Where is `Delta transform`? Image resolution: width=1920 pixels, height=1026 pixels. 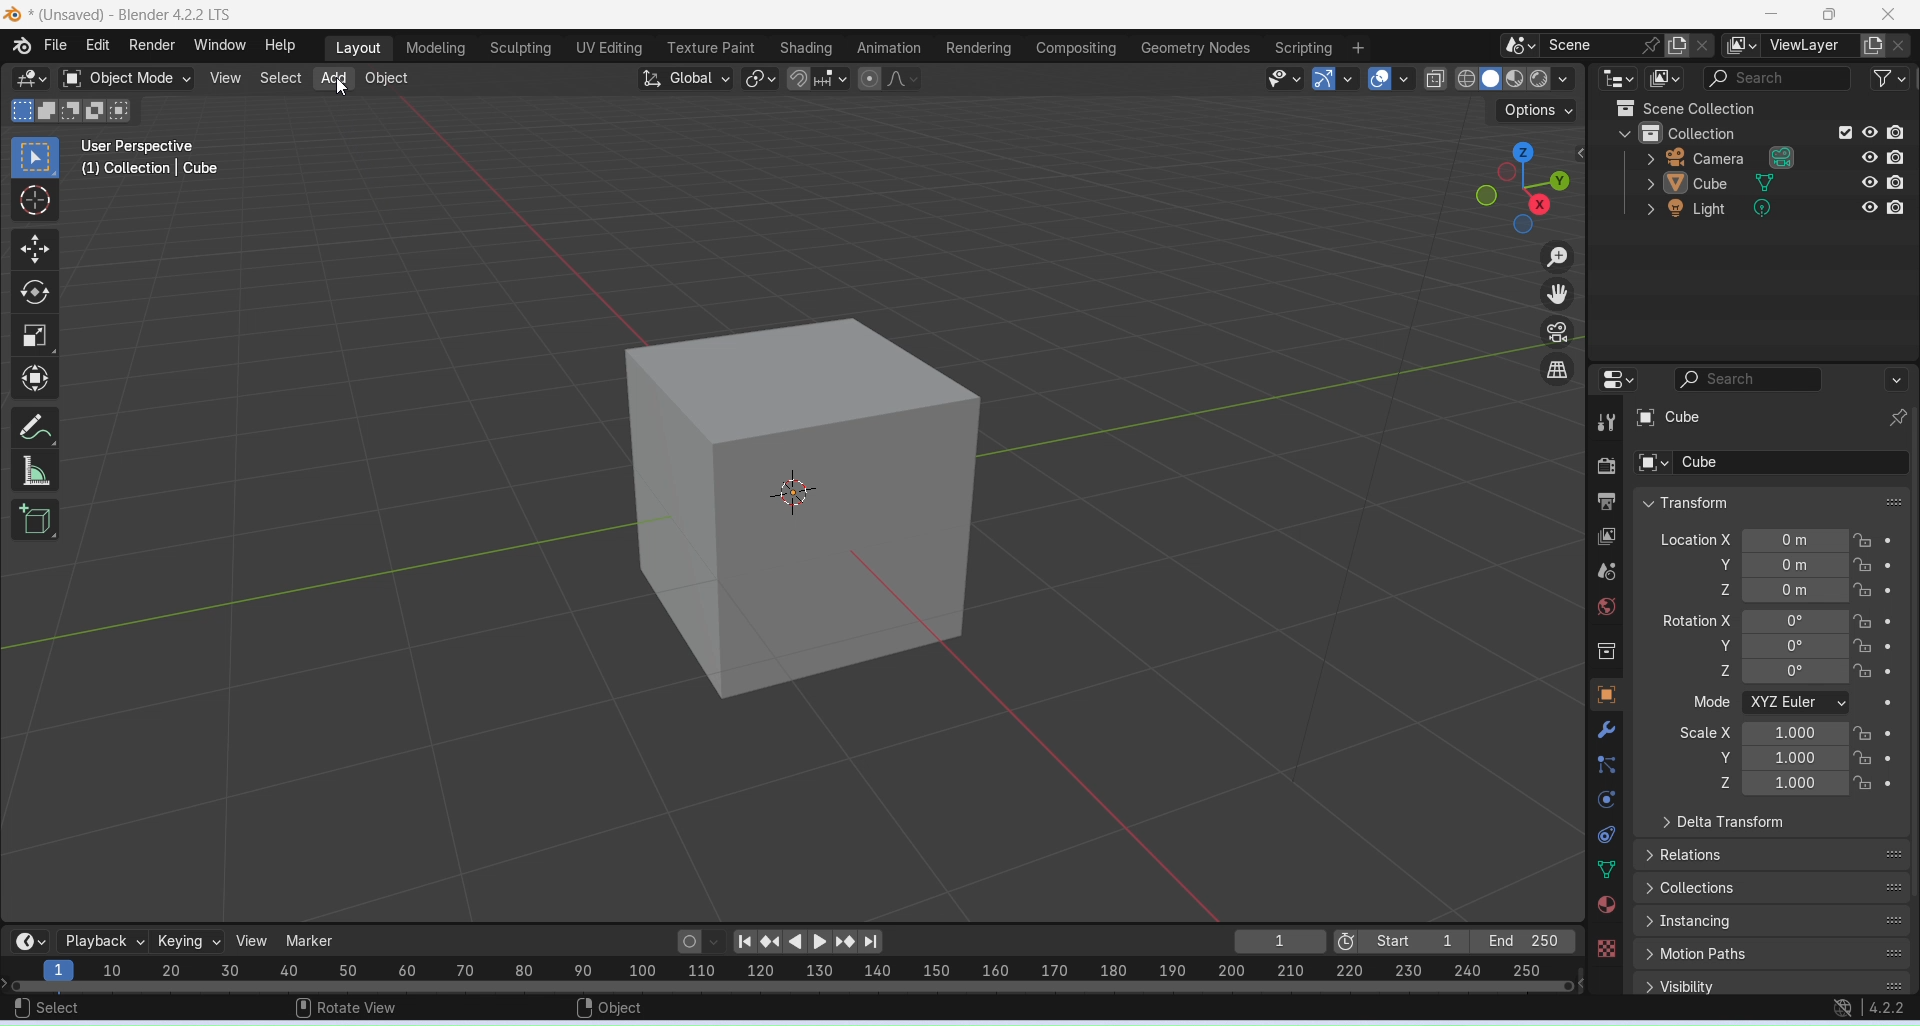
Delta transform is located at coordinates (1724, 823).